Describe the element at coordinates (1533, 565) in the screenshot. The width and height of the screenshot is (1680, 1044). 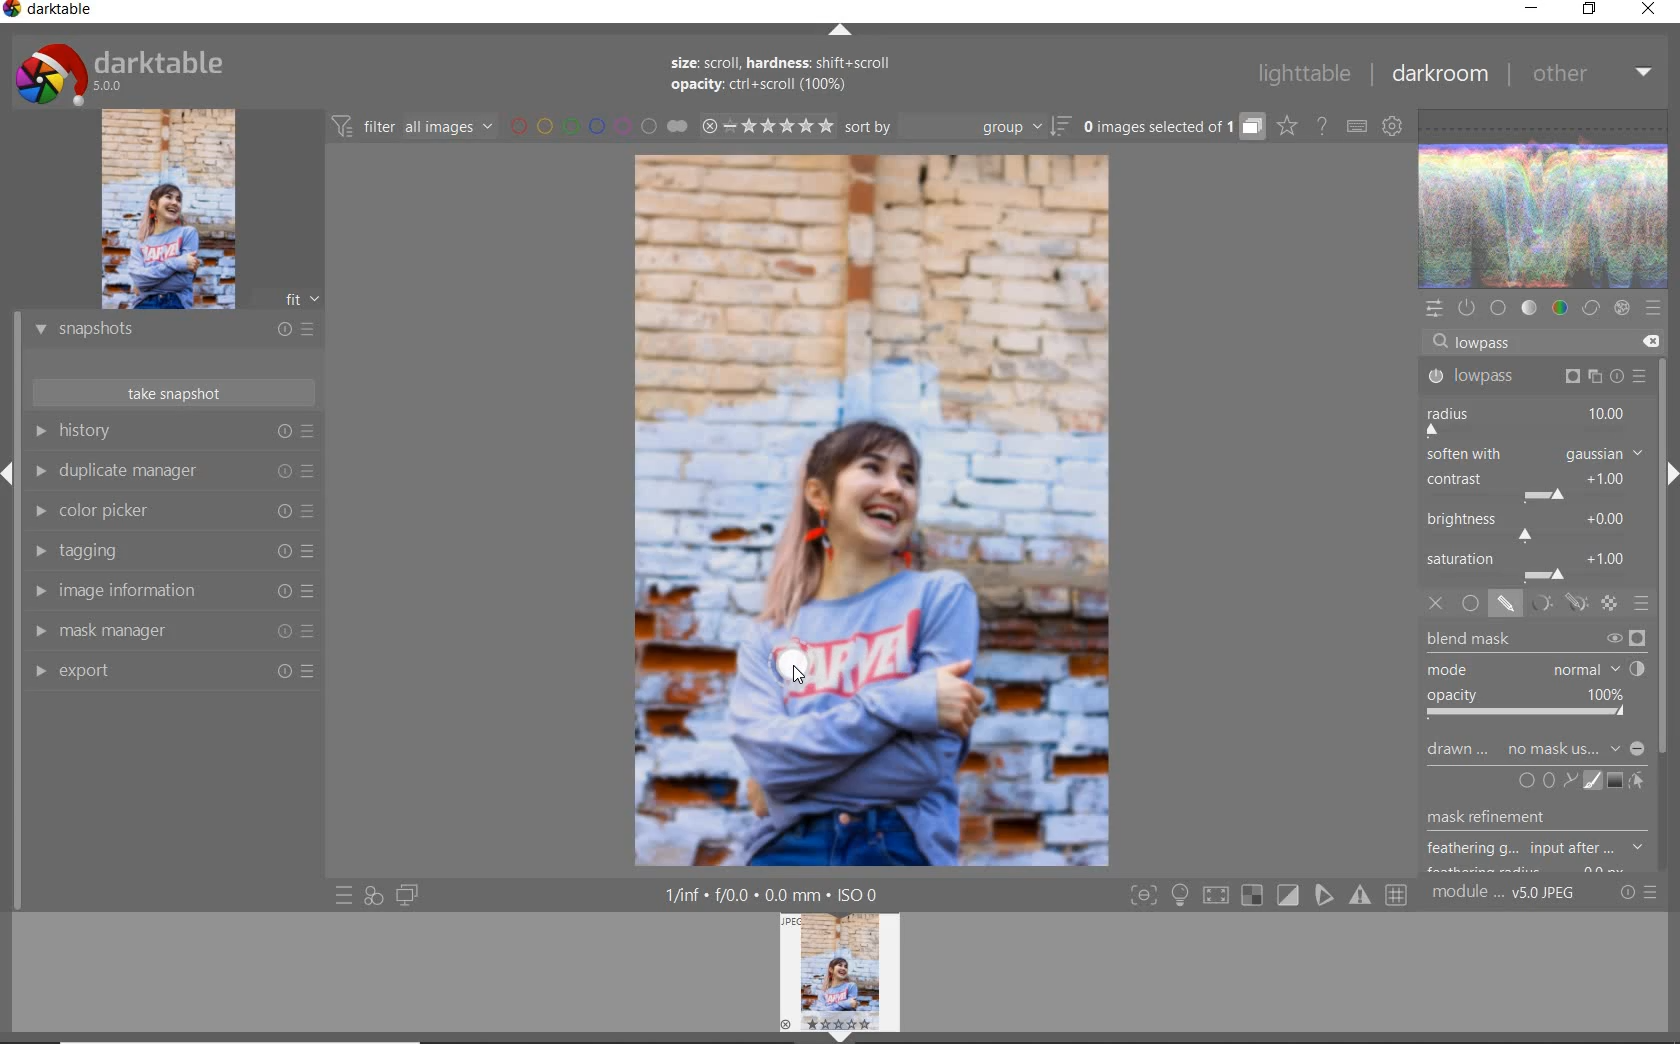
I see `saturation` at that location.